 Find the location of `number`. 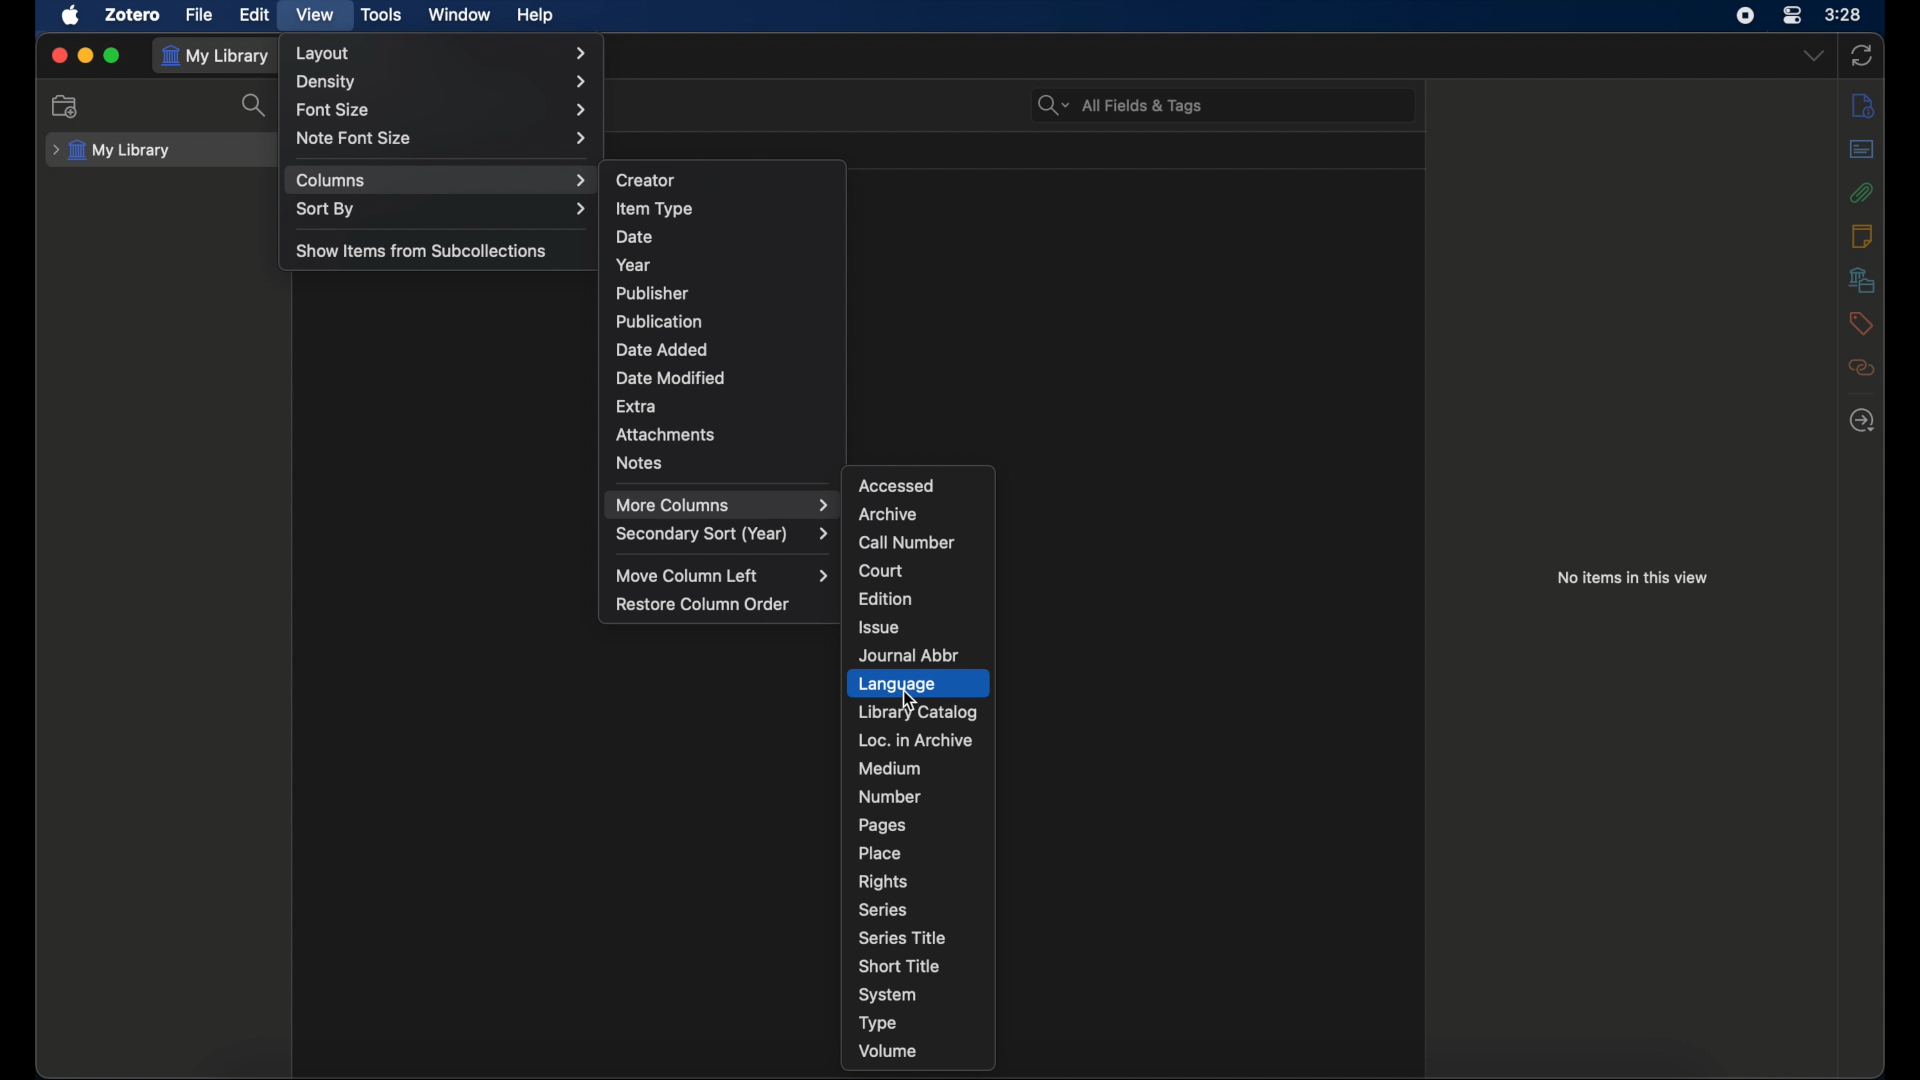

number is located at coordinates (890, 796).